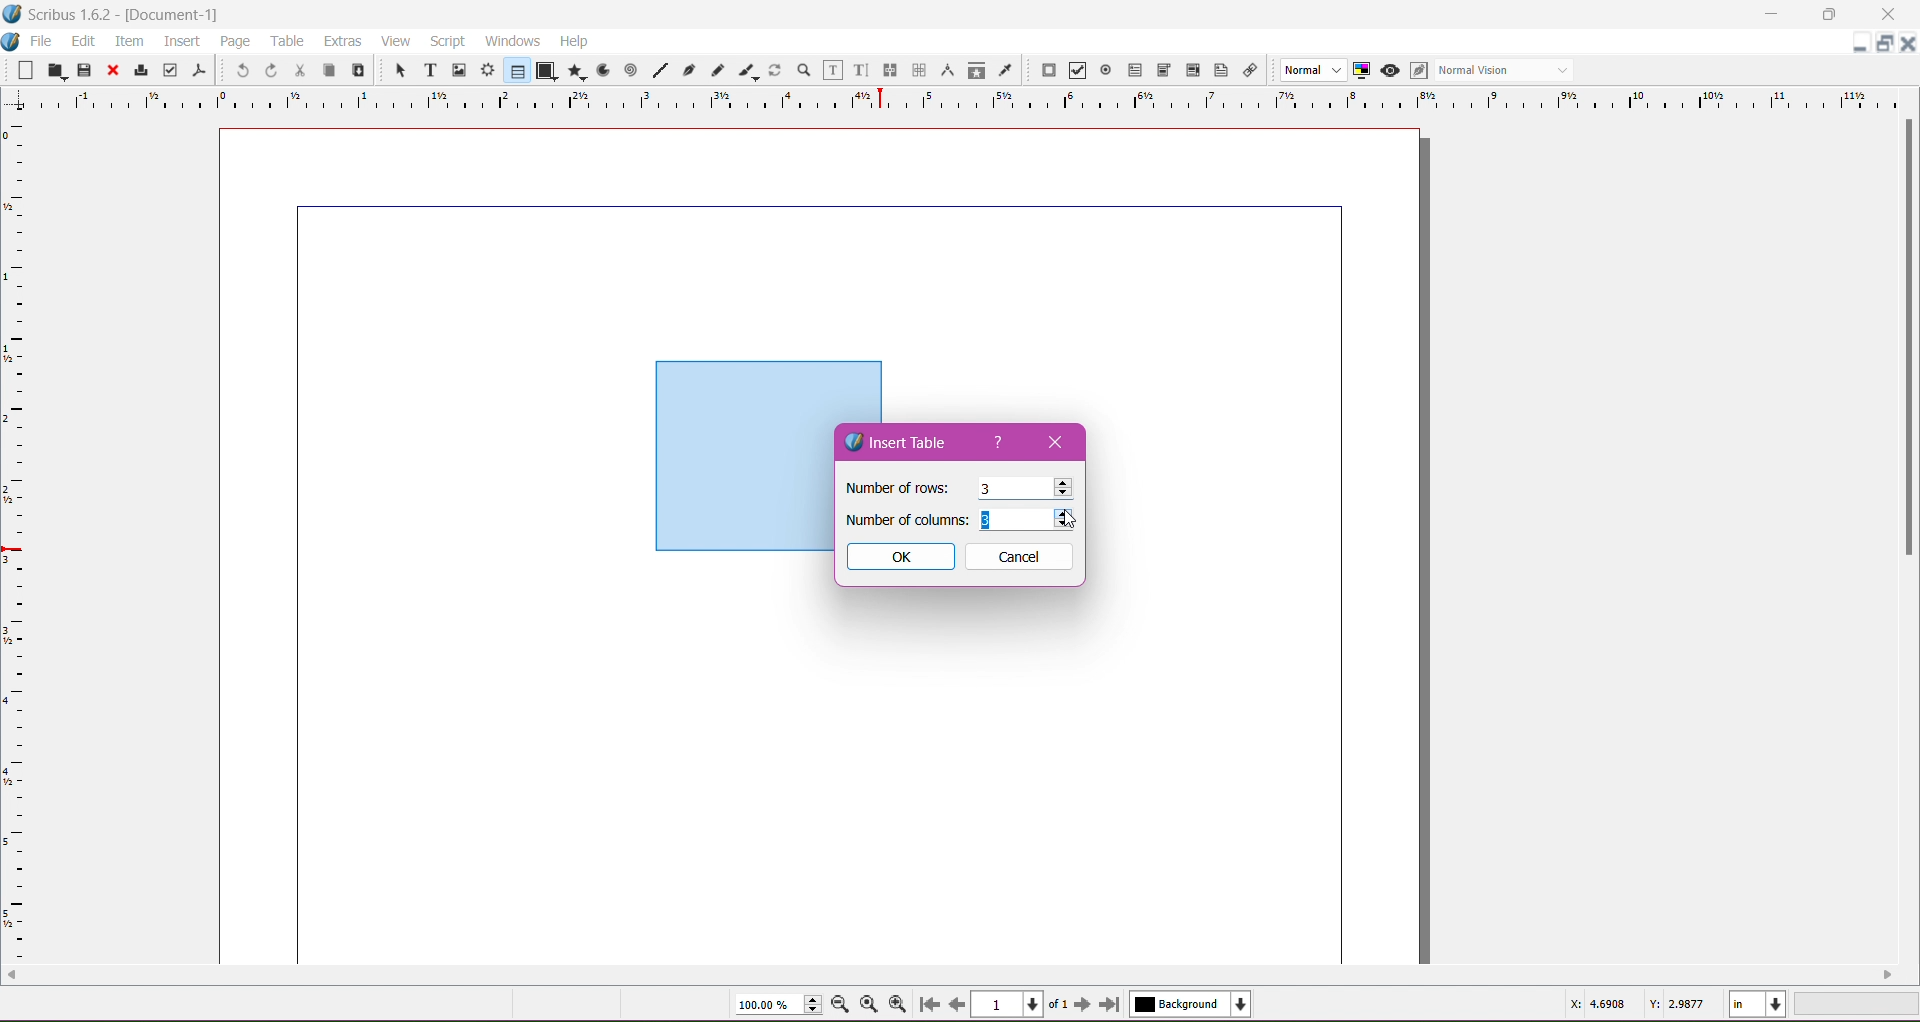  Describe the element at coordinates (574, 42) in the screenshot. I see `Help` at that location.